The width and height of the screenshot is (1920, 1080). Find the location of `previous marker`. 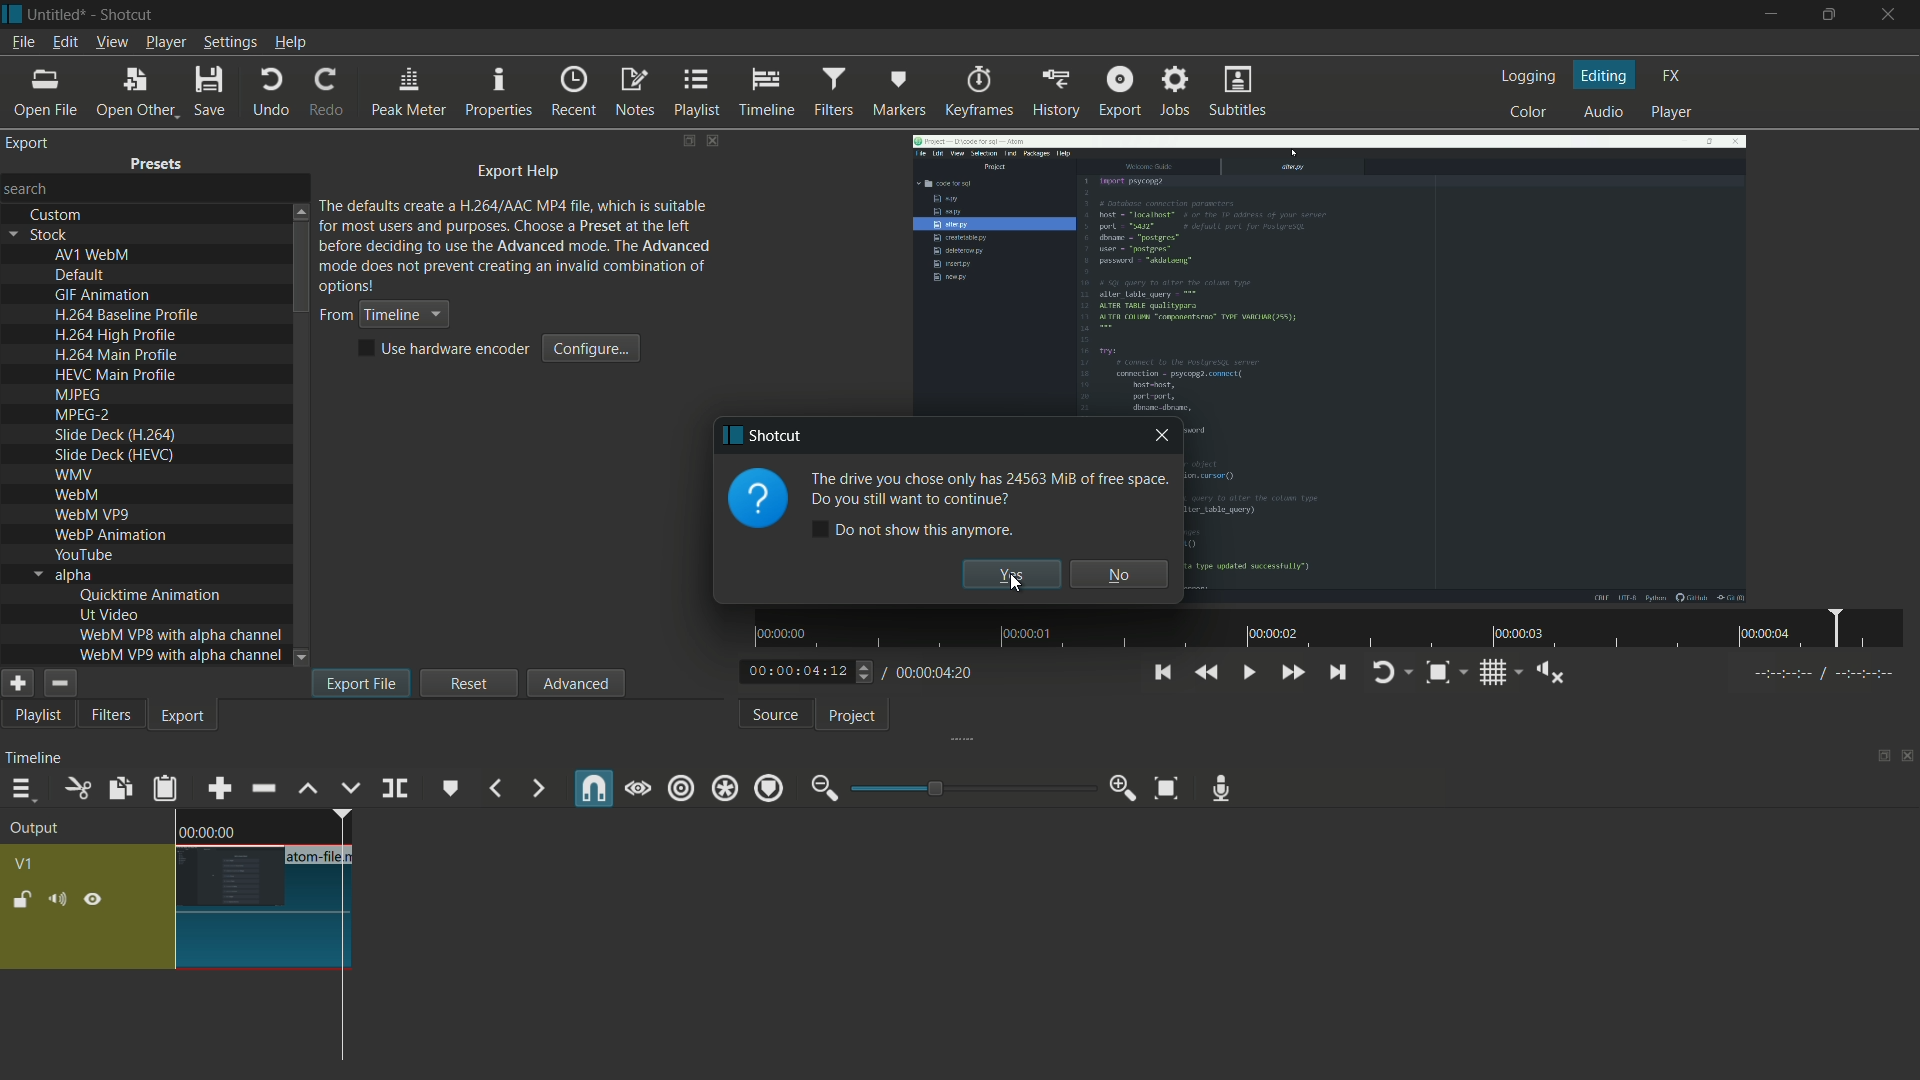

previous marker is located at coordinates (493, 790).